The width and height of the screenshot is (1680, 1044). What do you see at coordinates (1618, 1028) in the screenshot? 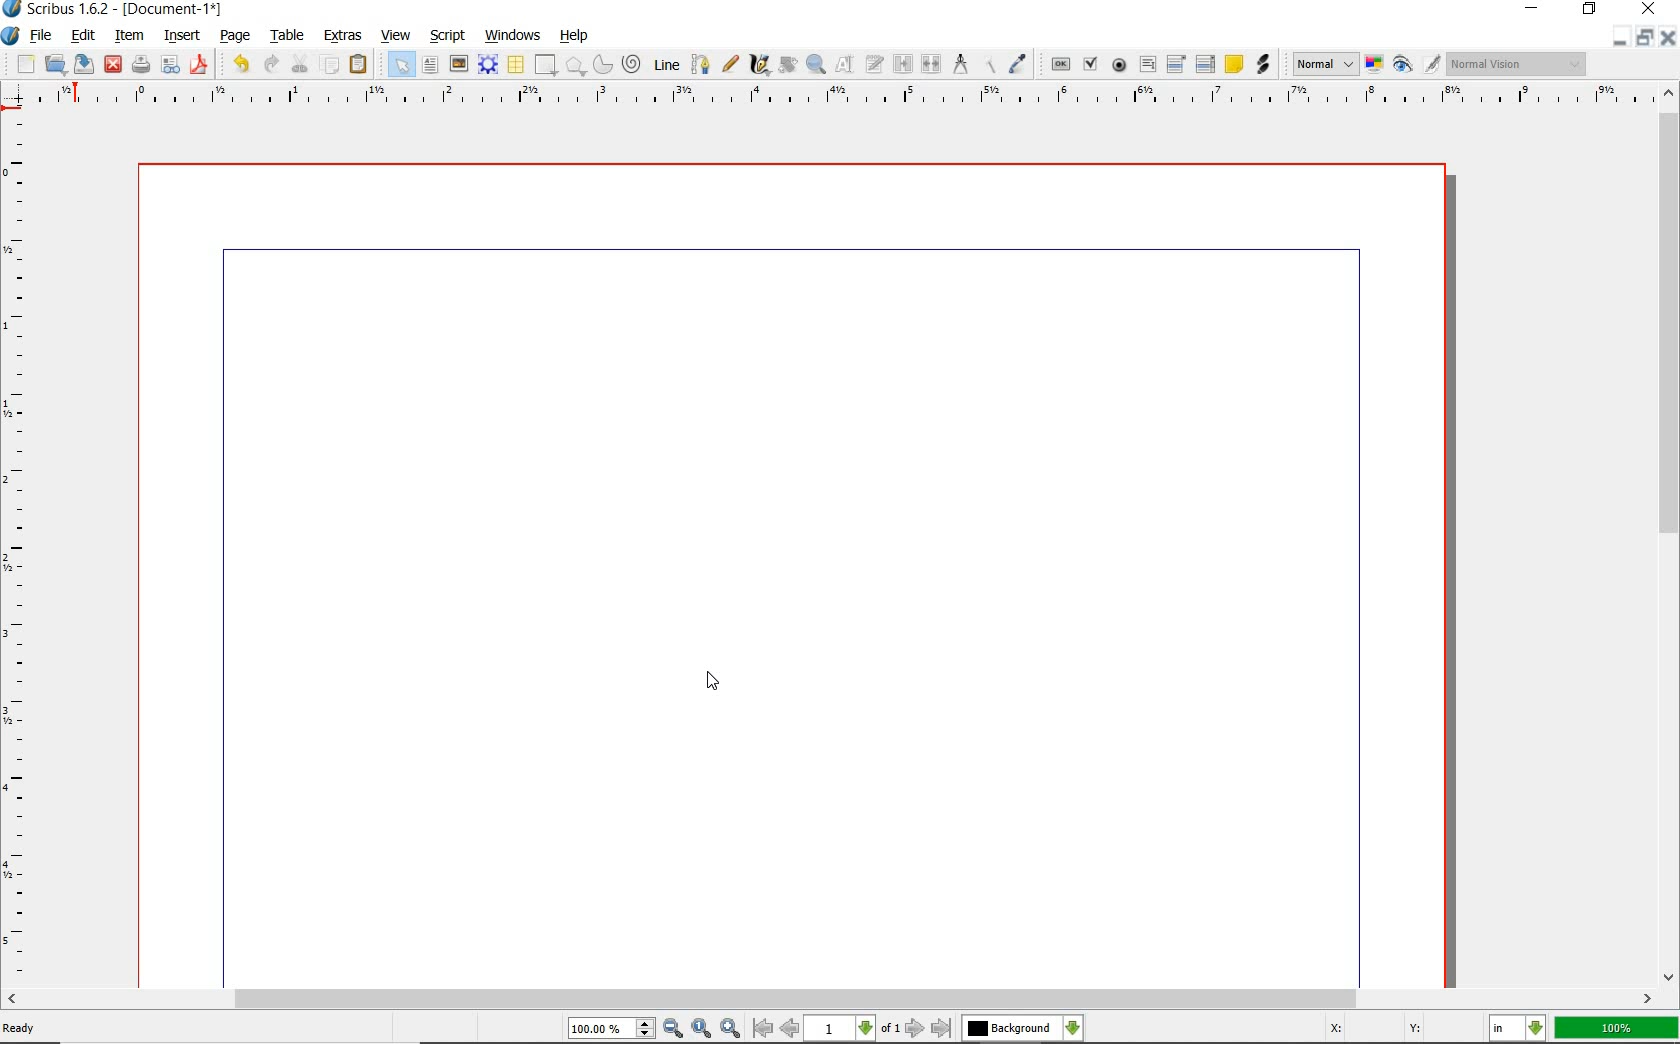
I see `zoom factor` at bounding box center [1618, 1028].